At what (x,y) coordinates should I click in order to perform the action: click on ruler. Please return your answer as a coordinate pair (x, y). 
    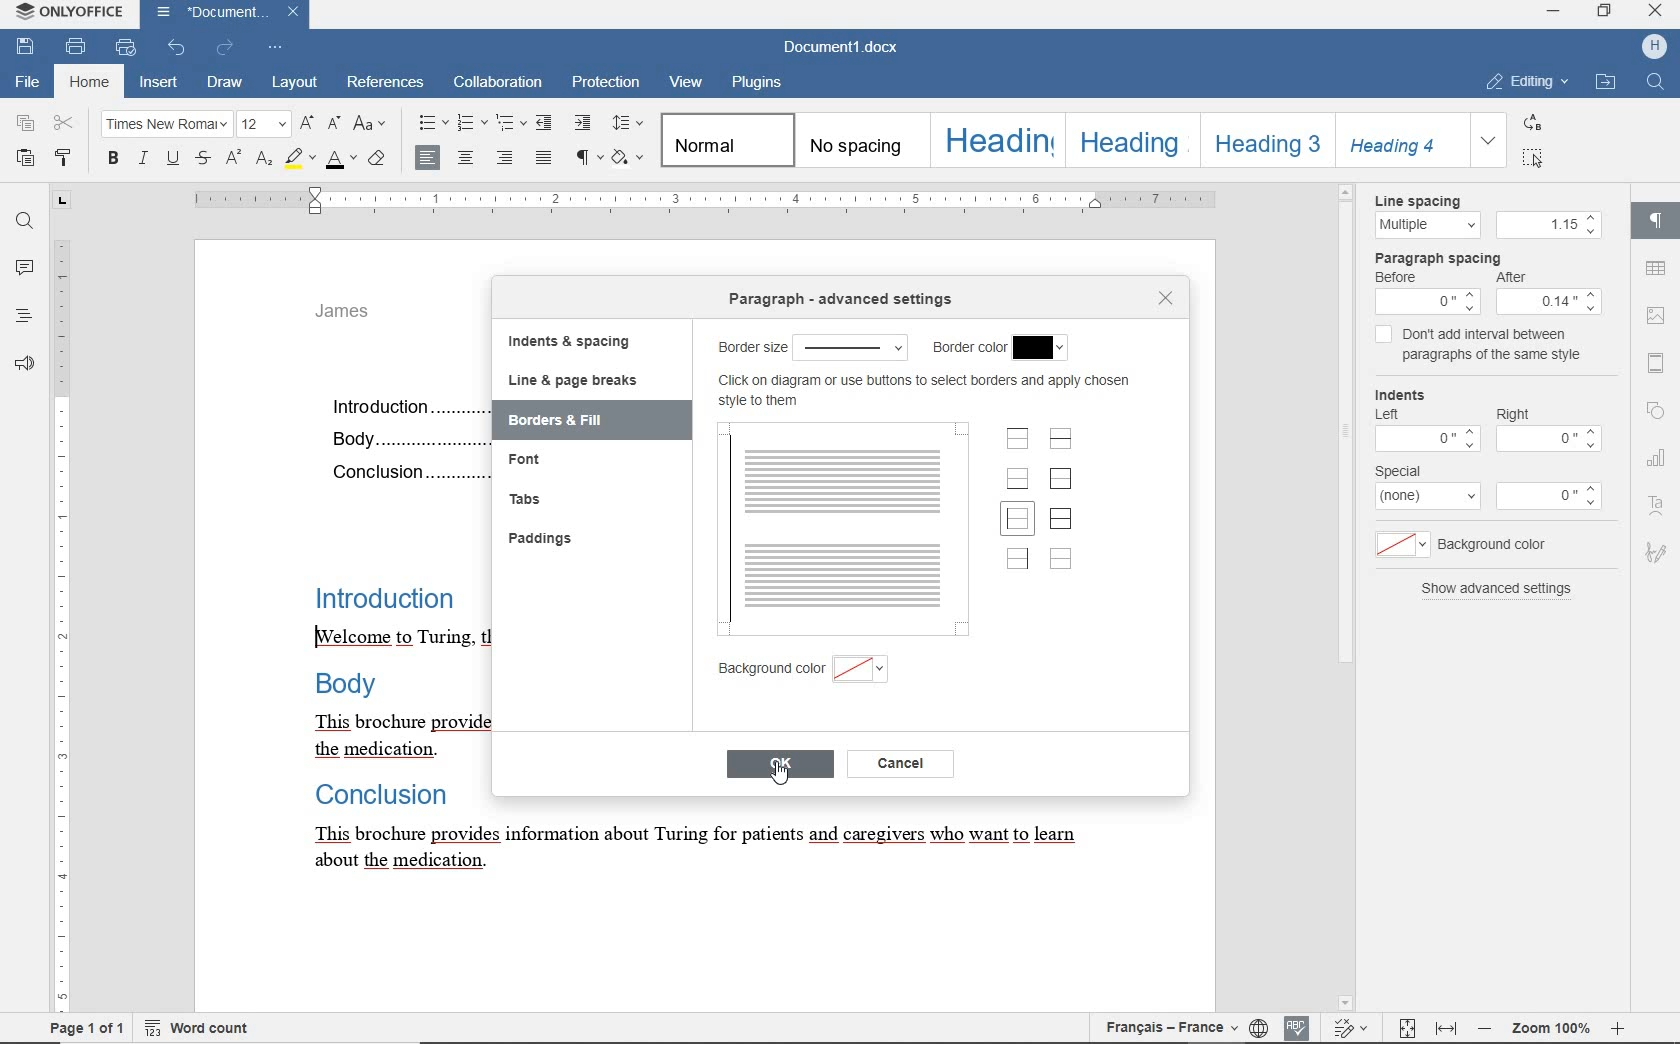
    Looking at the image, I should click on (61, 600).